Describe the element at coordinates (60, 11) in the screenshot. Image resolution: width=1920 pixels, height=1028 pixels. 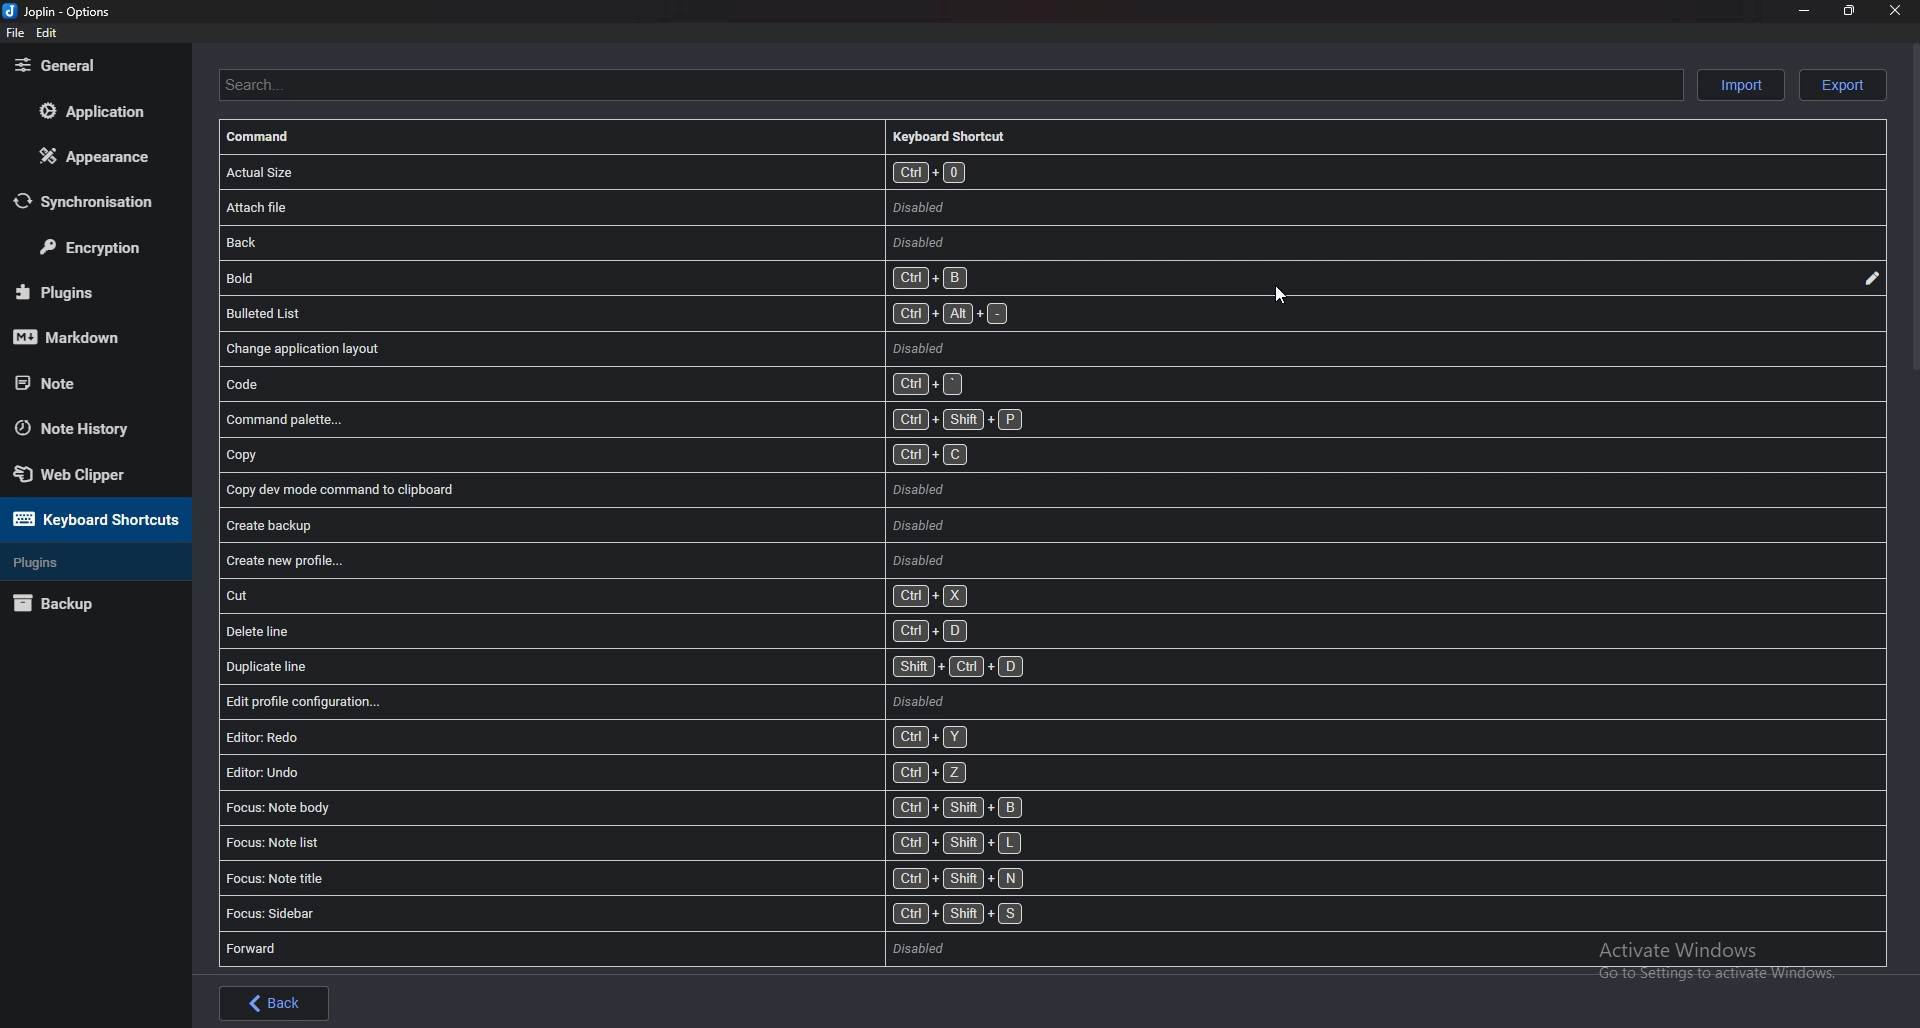
I see `joplin - Option` at that location.